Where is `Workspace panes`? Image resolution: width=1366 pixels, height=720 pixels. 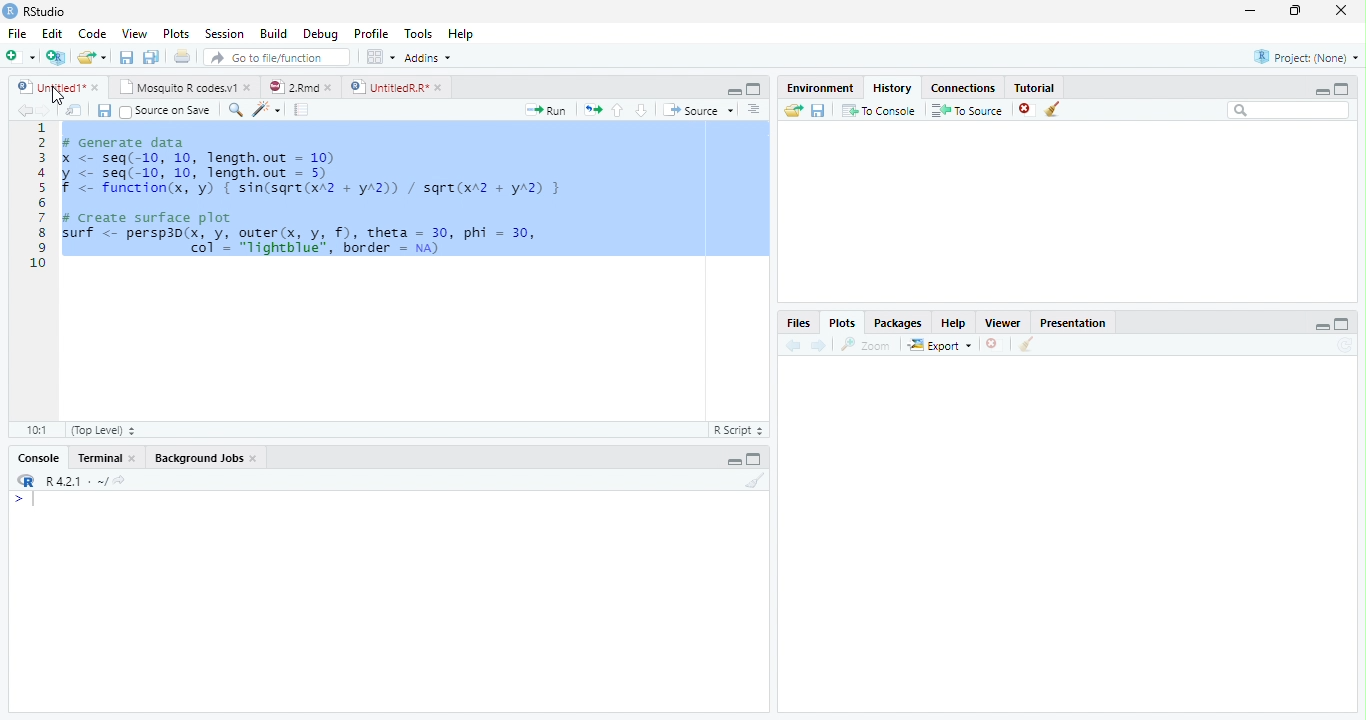
Workspace panes is located at coordinates (379, 56).